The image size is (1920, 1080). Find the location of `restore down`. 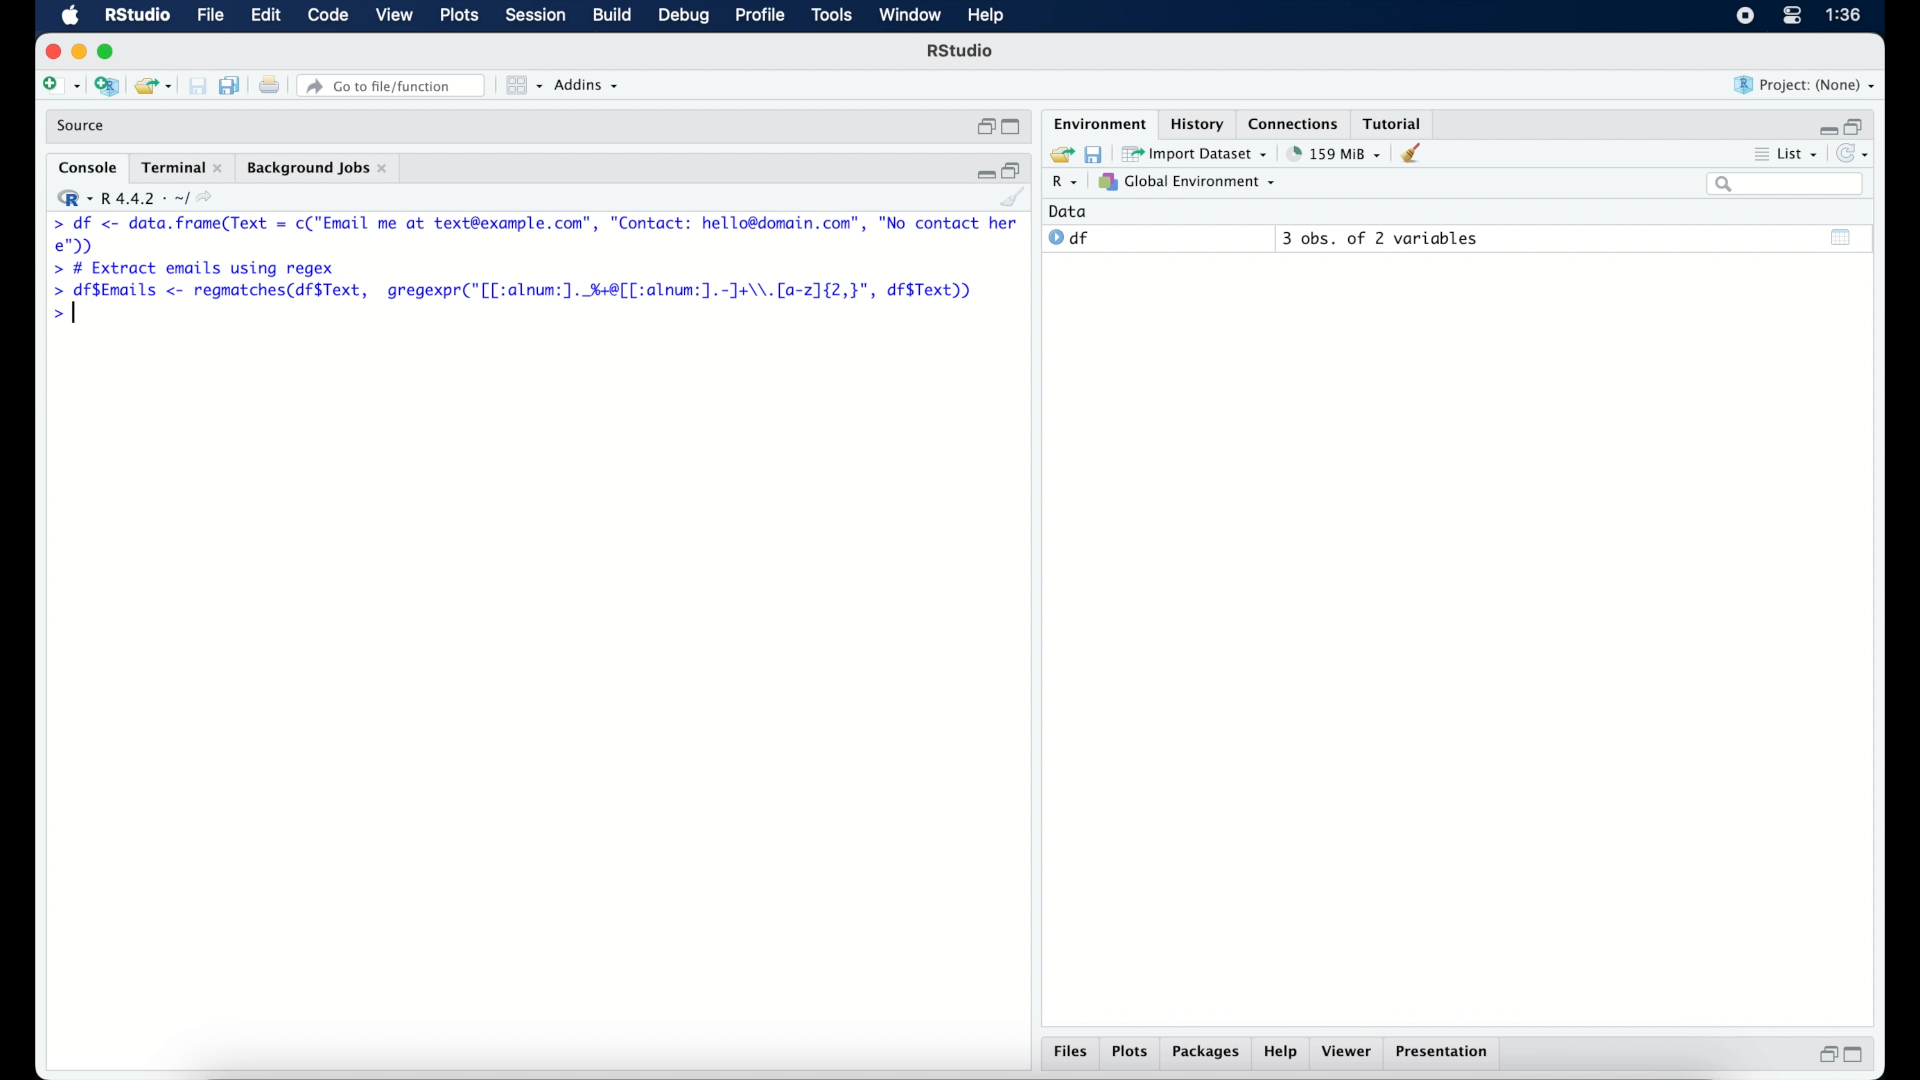

restore down is located at coordinates (1015, 170).